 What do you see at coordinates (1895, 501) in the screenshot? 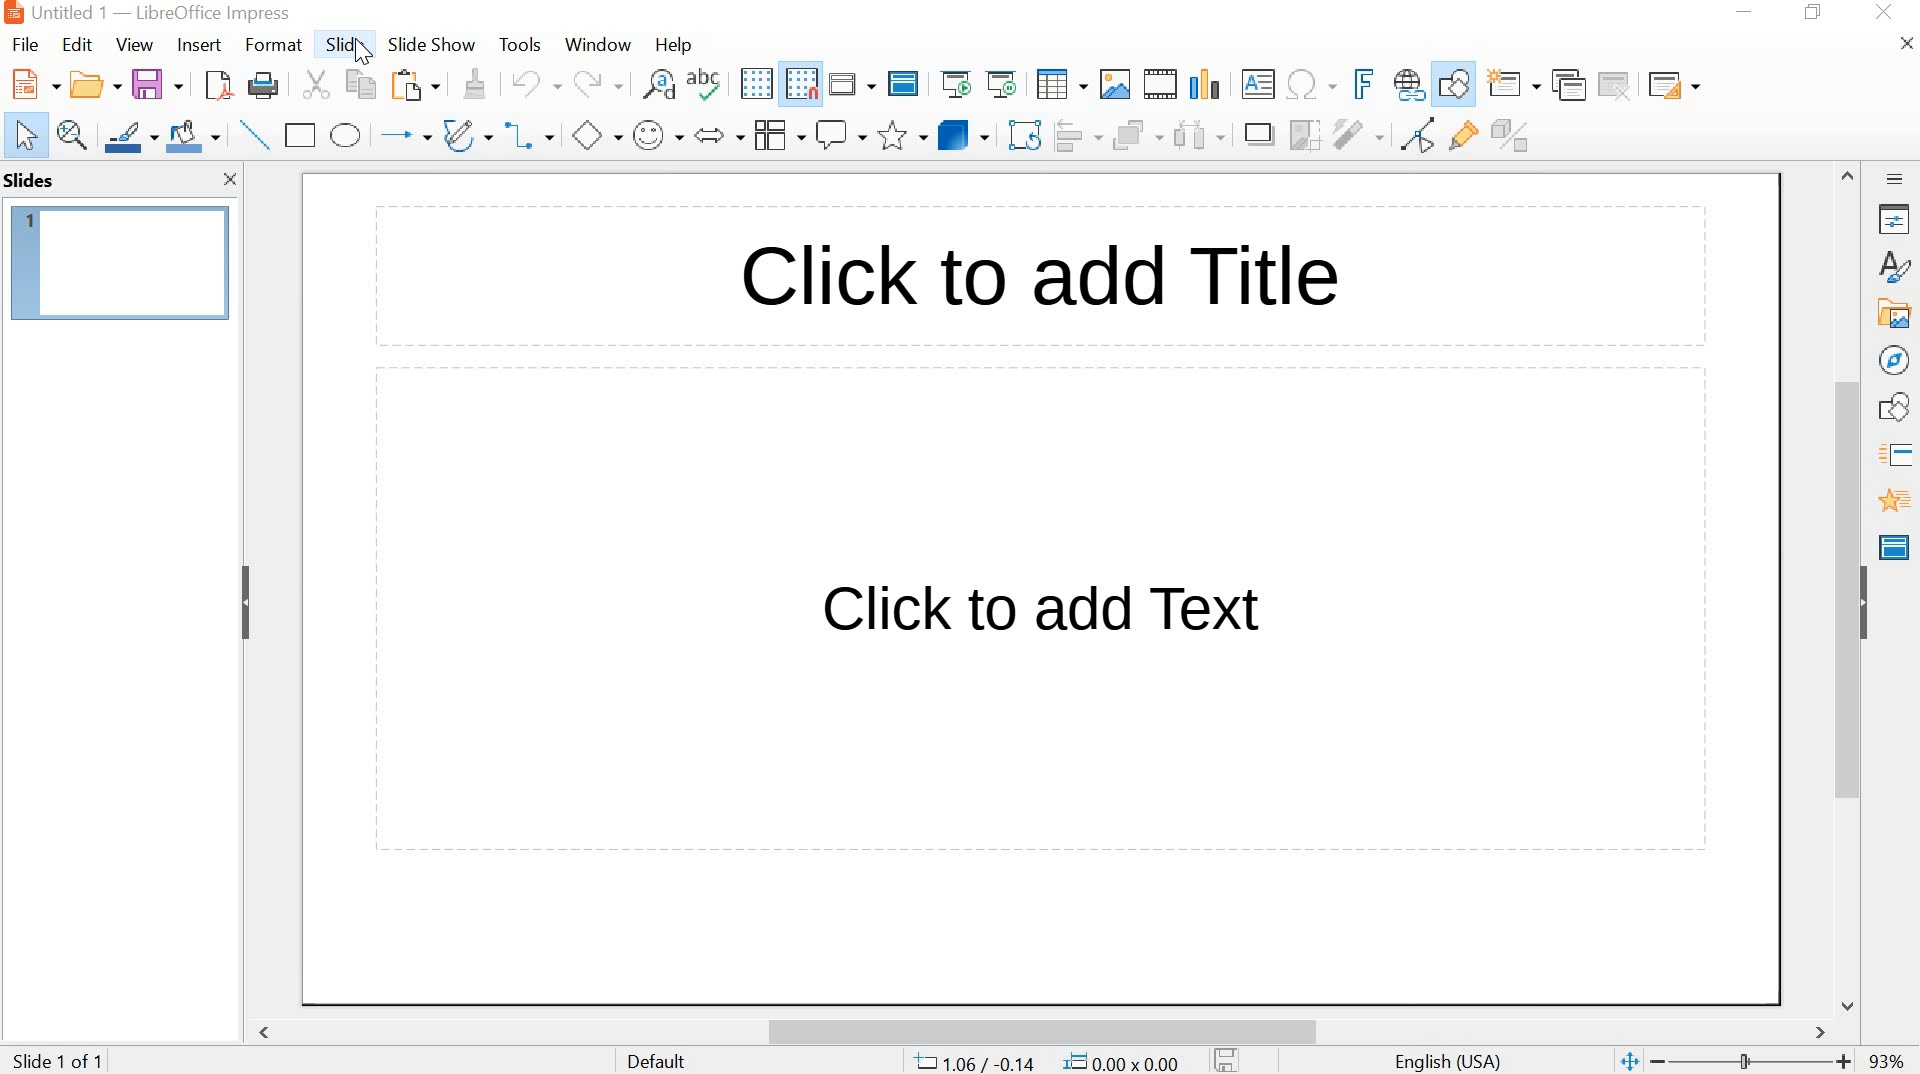
I see `ANIMATION` at bounding box center [1895, 501].